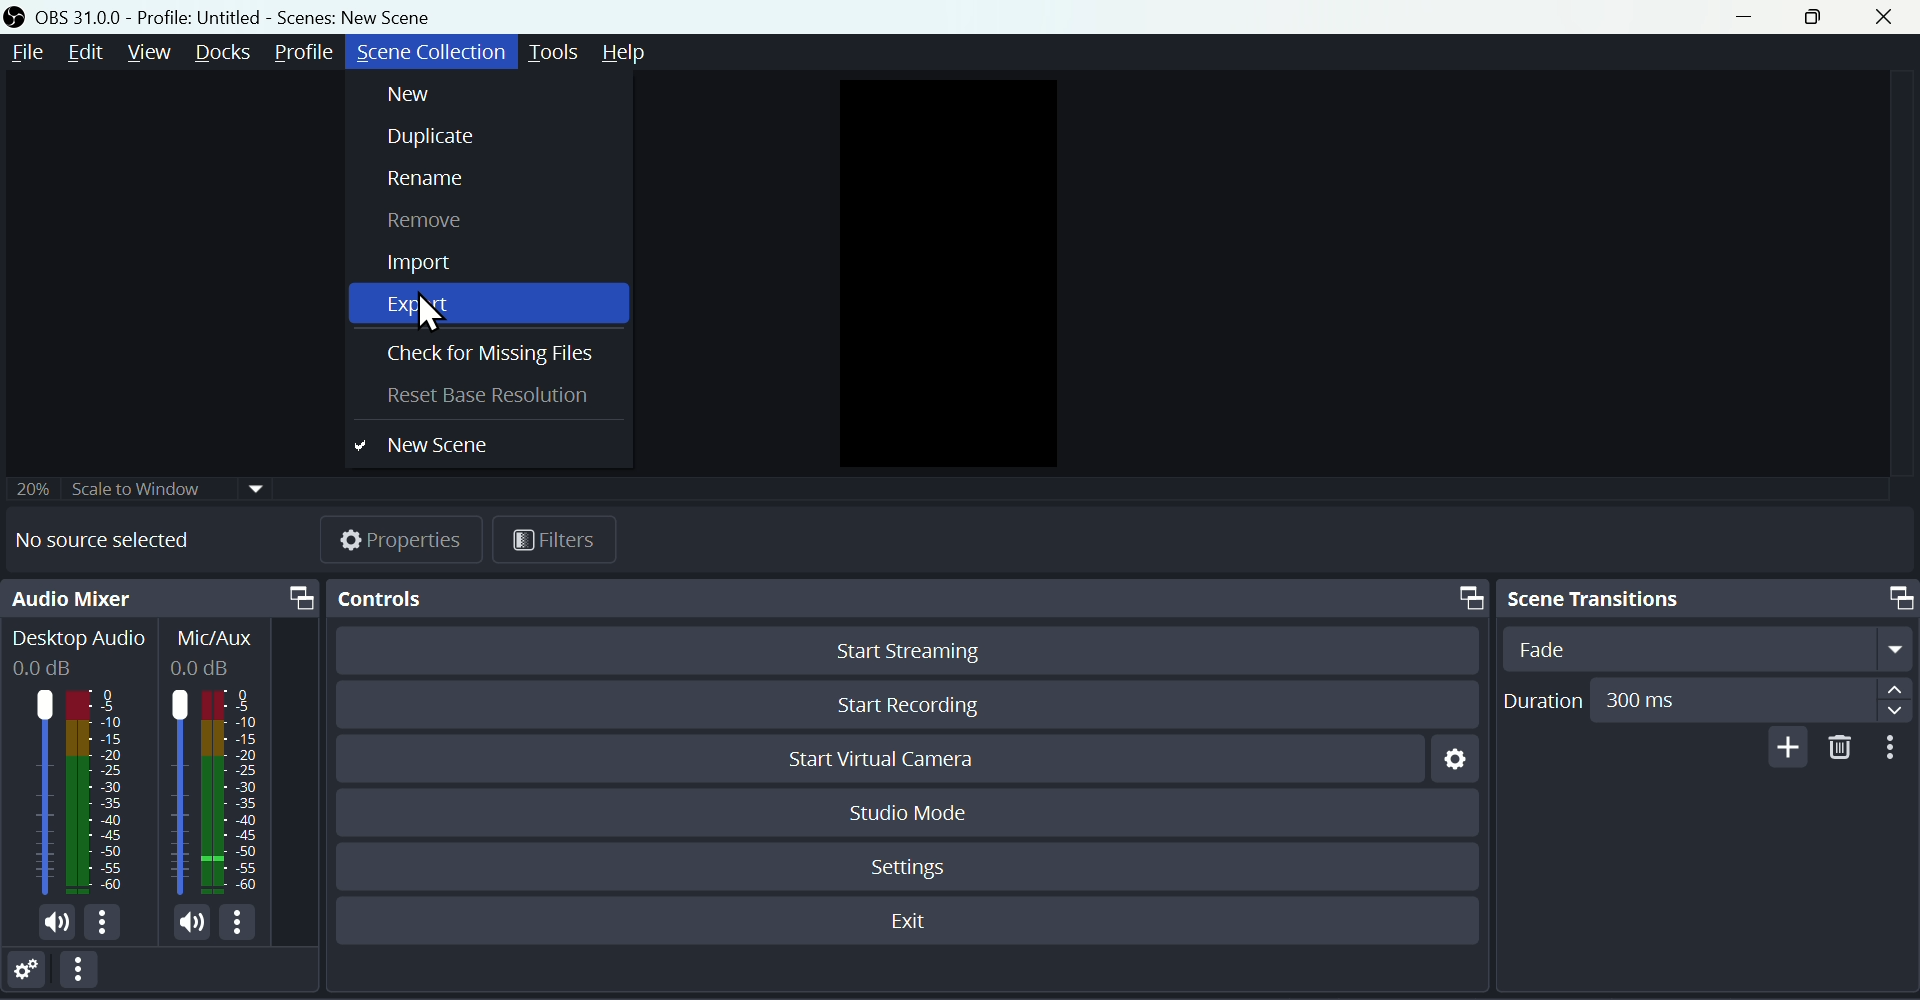 This screenshot has width=1920, height=1000. What do you see at coordinates (1822, 18) in the screenshot?
I see `maximise` at bounding box center [1822, 18].